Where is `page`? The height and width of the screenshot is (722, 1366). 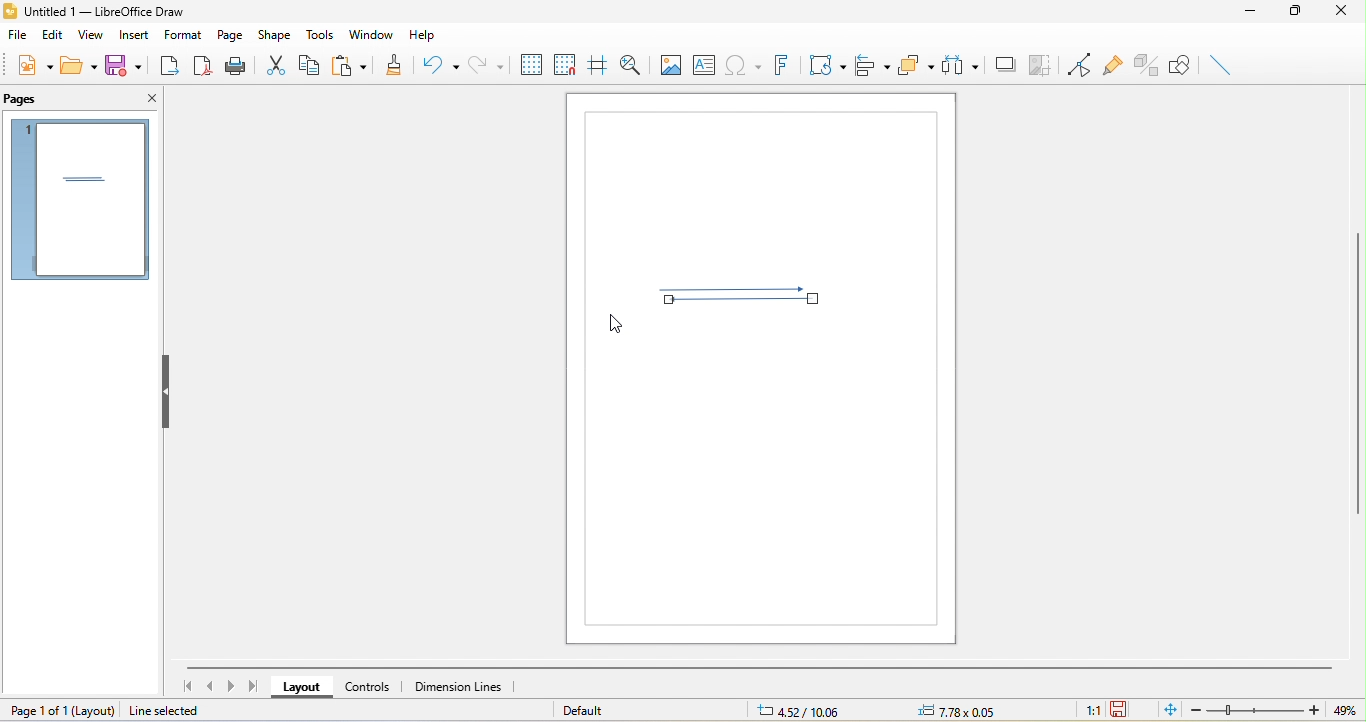 page is located at coordinates (231, 33).